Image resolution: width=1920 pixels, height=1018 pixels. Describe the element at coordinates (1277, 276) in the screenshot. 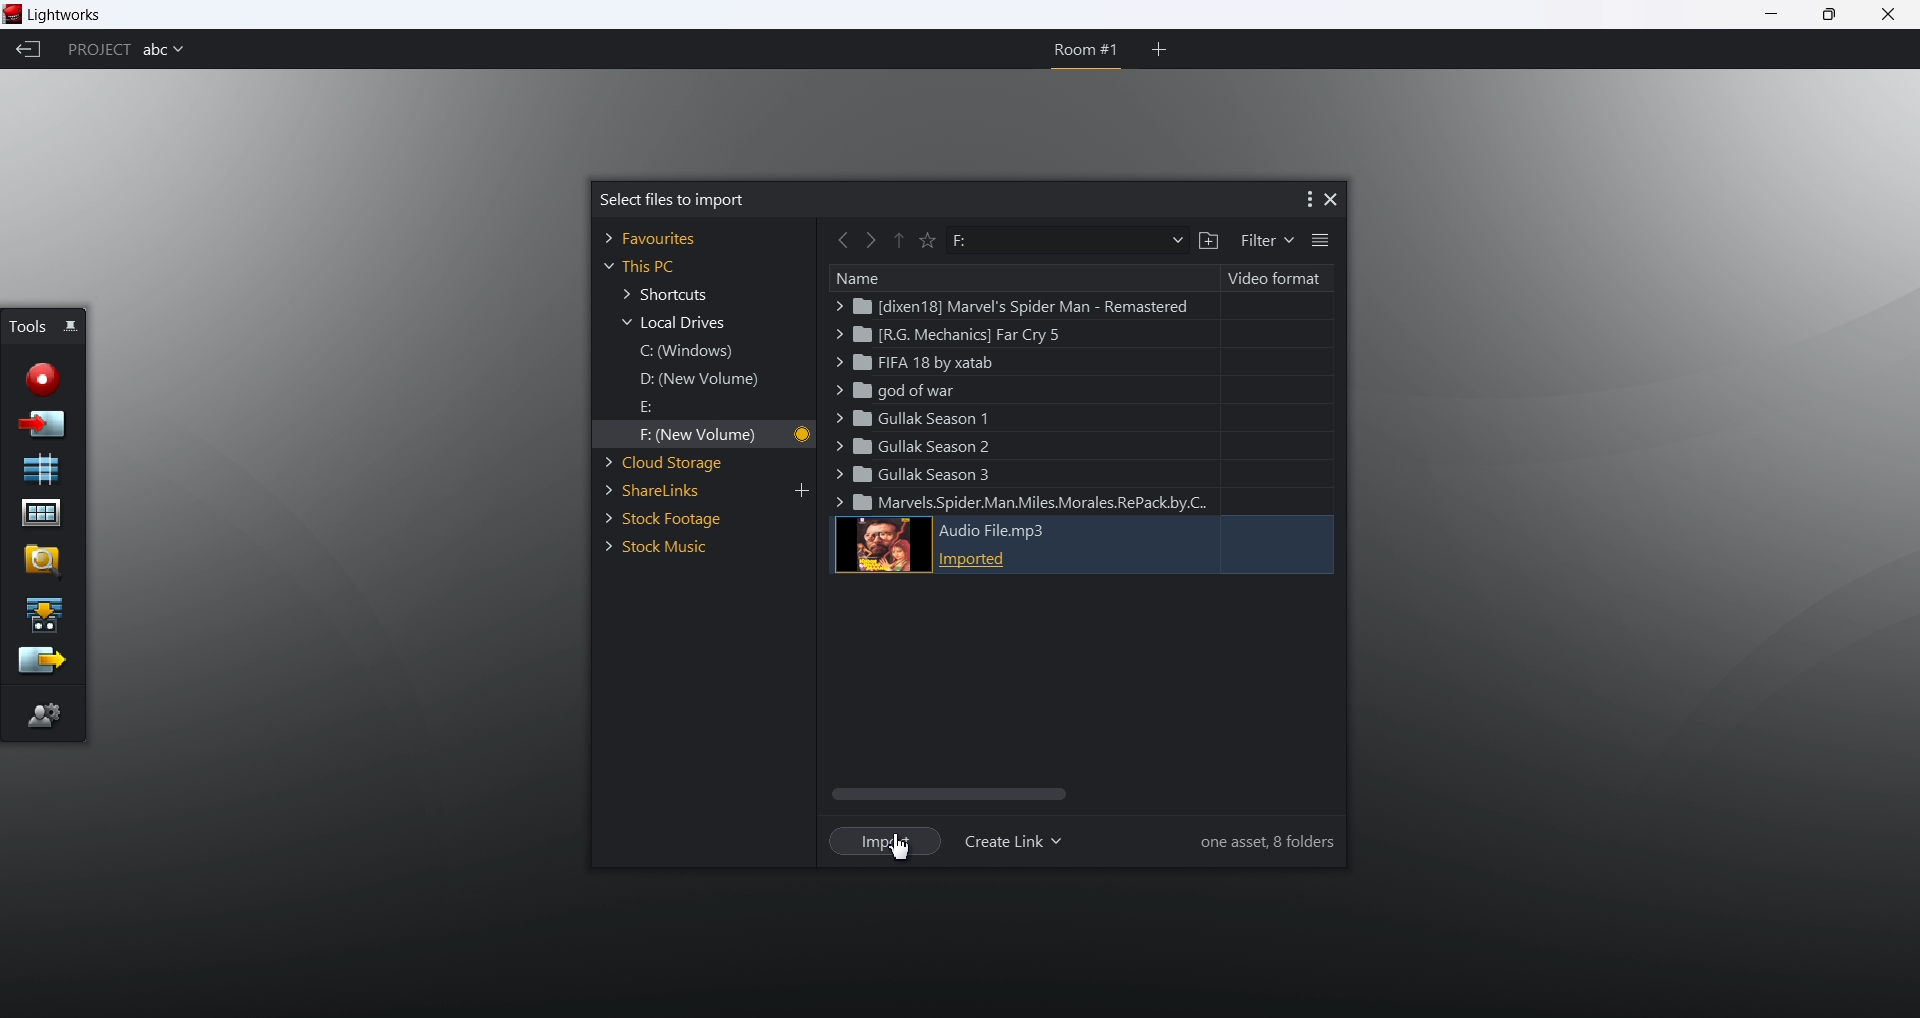

I see `video format` at that location.